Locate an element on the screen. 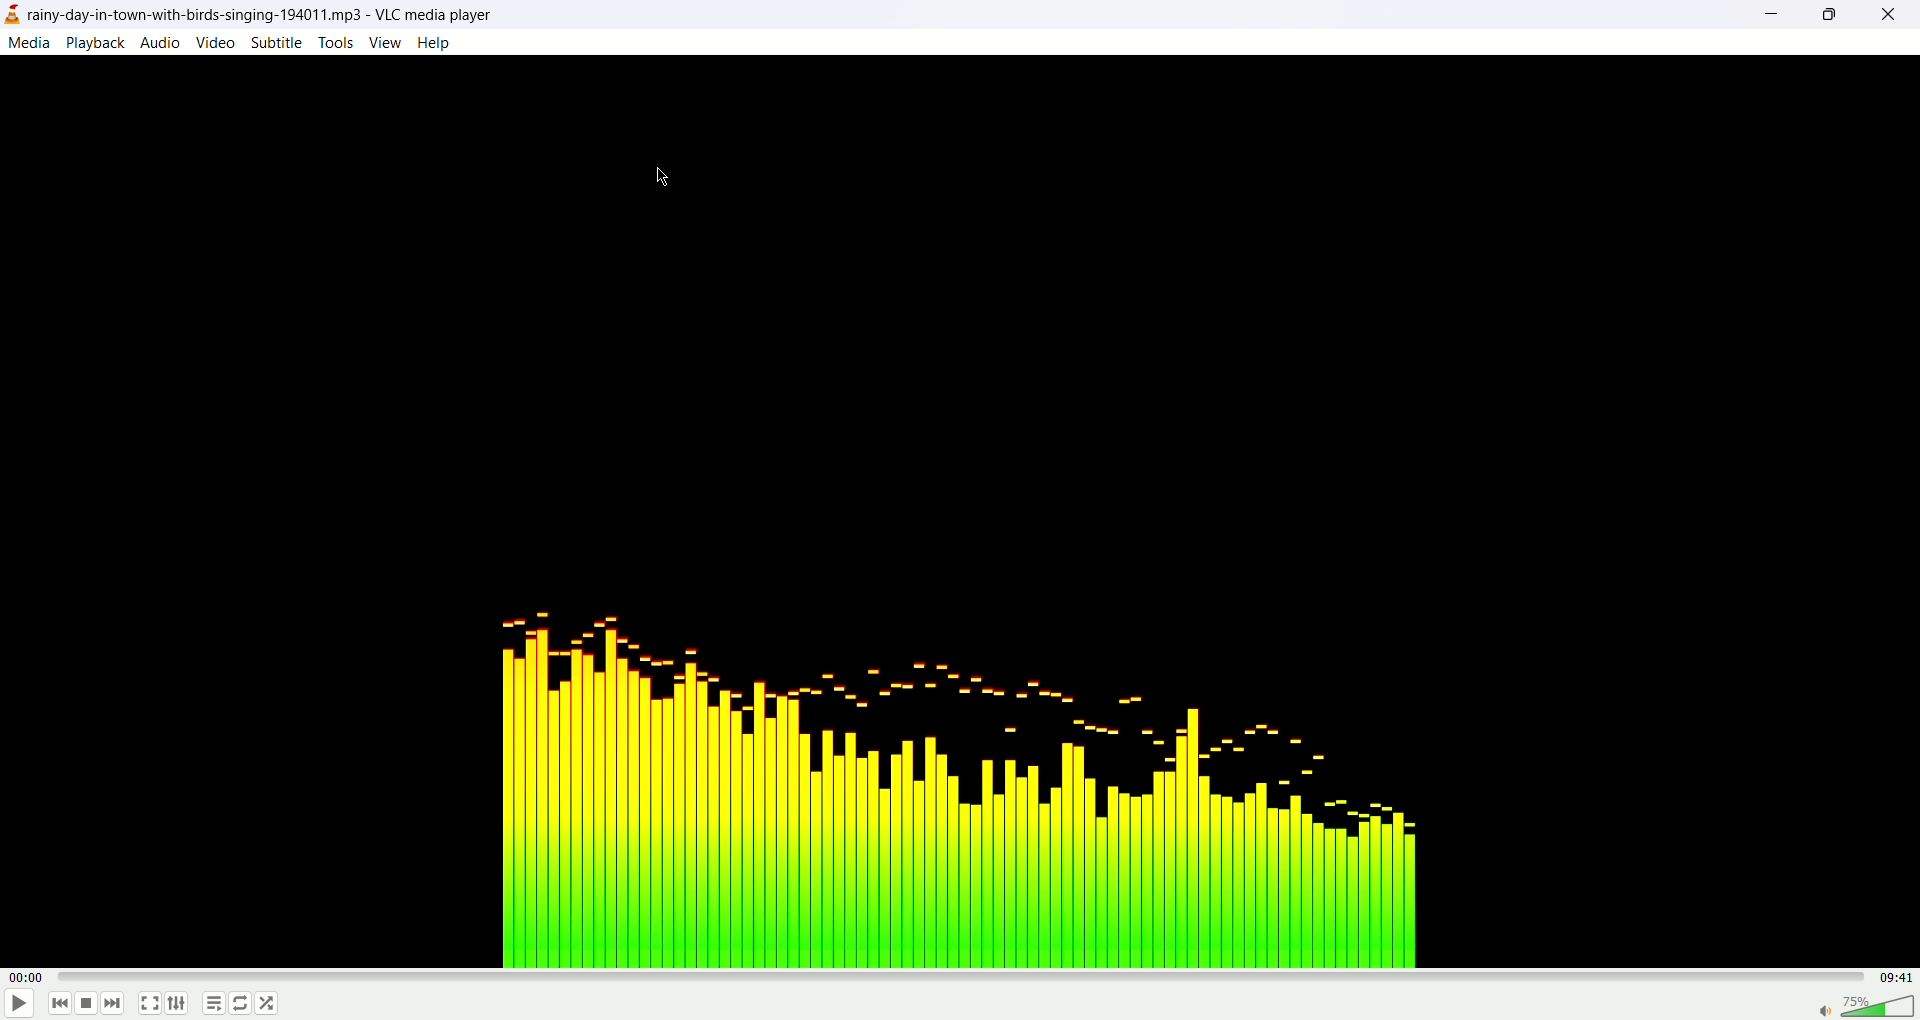 This screenshot has height=1020, width=1920. volume bar is located at coordinates (1867, 1005).